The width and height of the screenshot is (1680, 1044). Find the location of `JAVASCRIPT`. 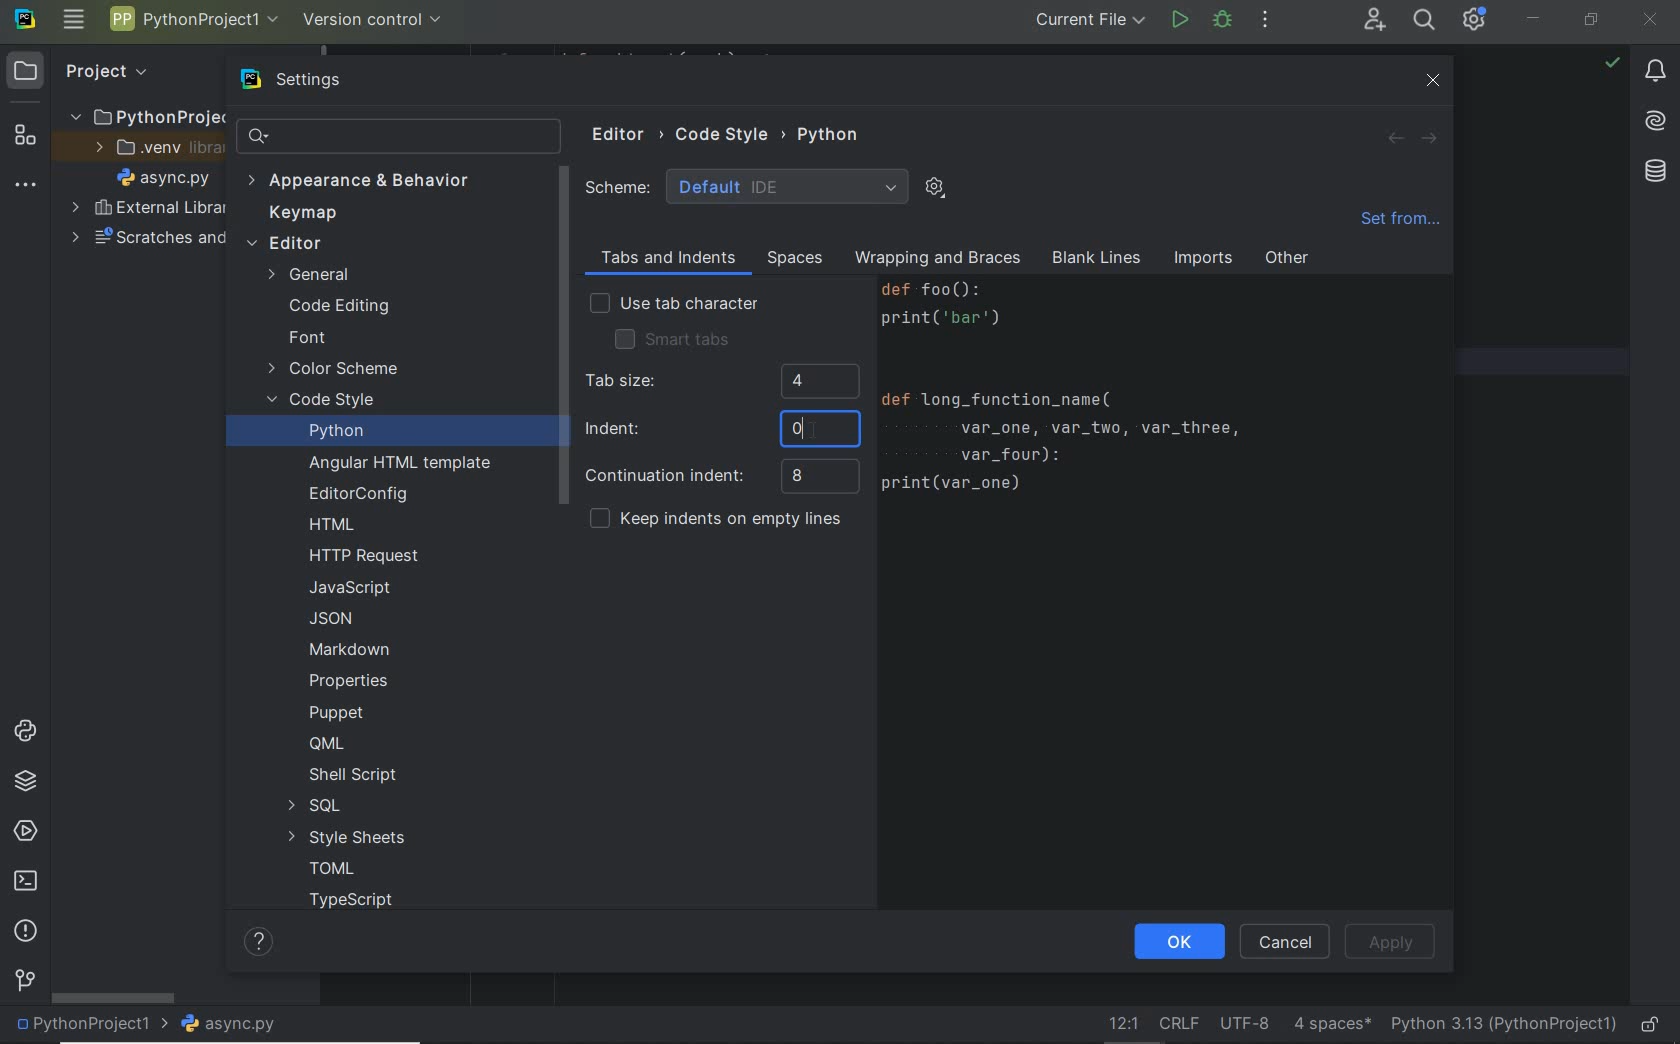

JAVASCRIPT is located at coordinates (347, 588).